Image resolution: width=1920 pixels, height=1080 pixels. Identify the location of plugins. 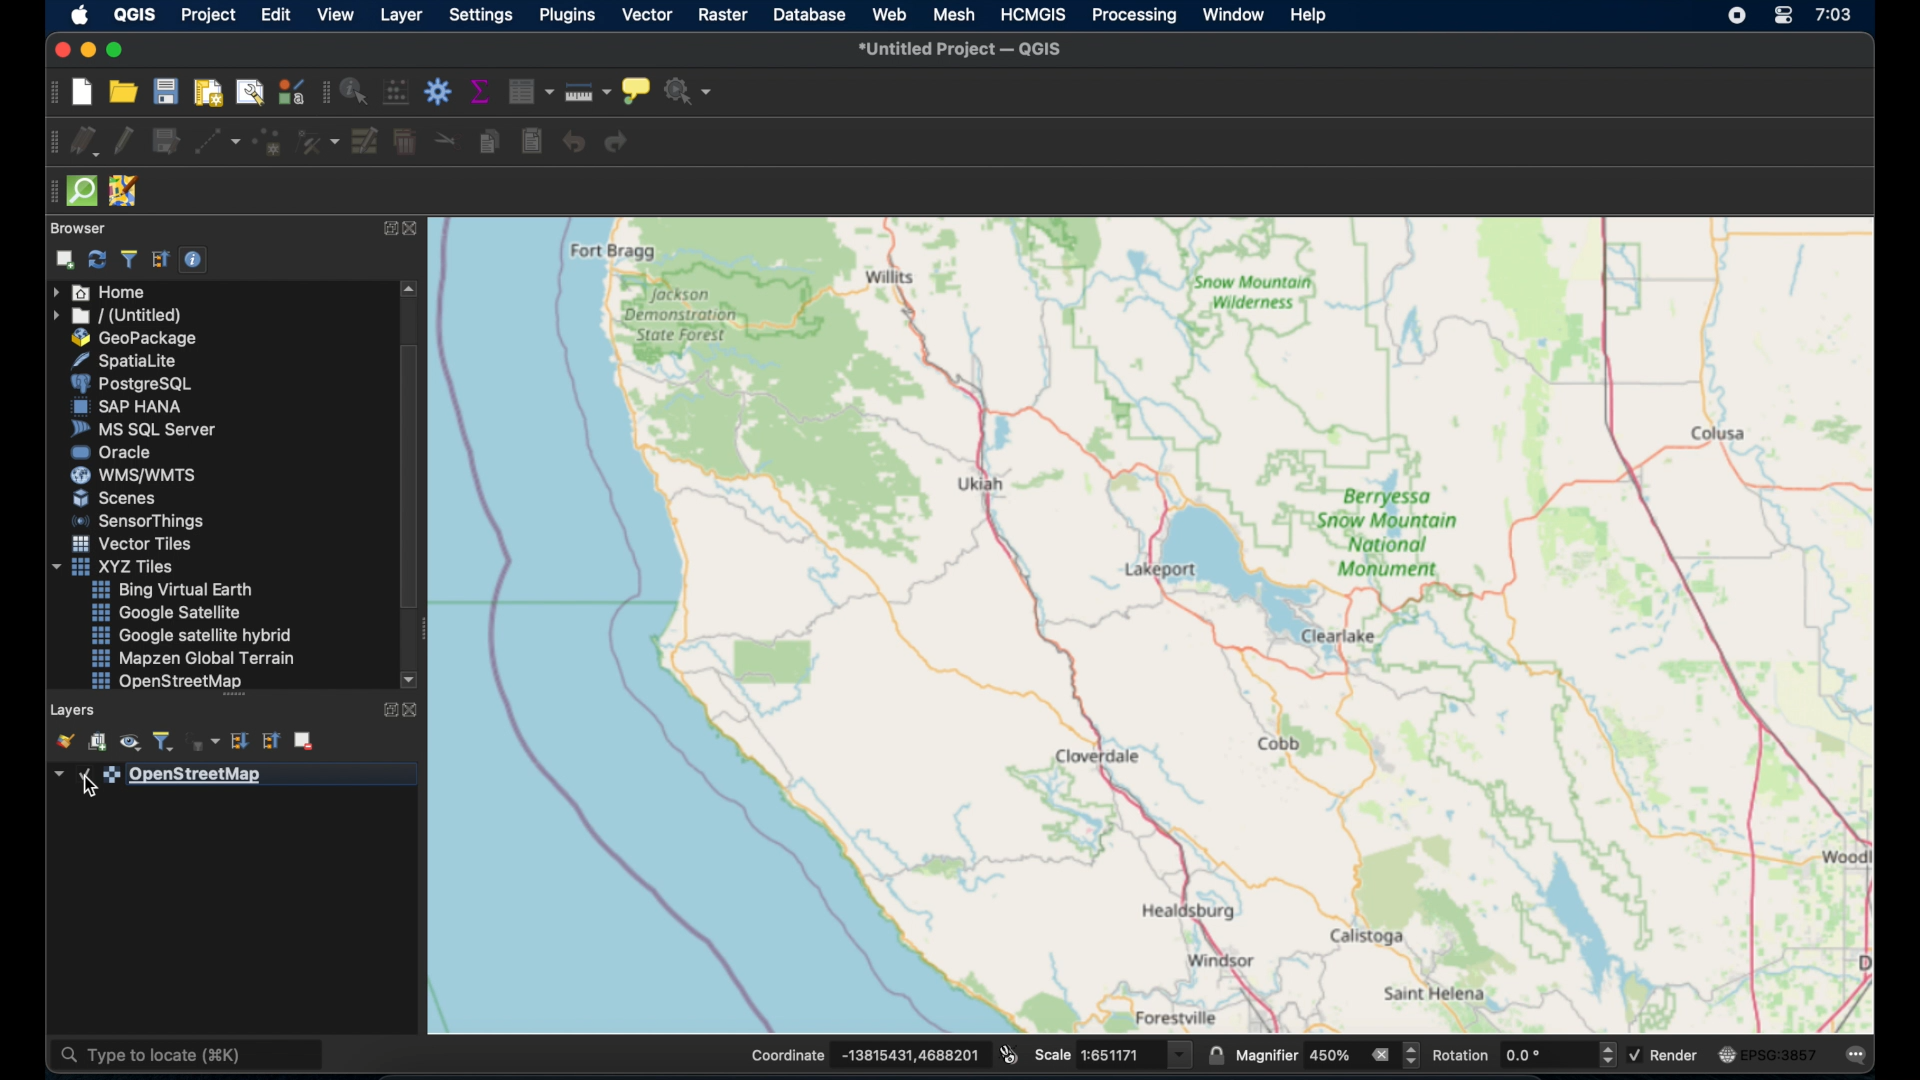
(566, 15).